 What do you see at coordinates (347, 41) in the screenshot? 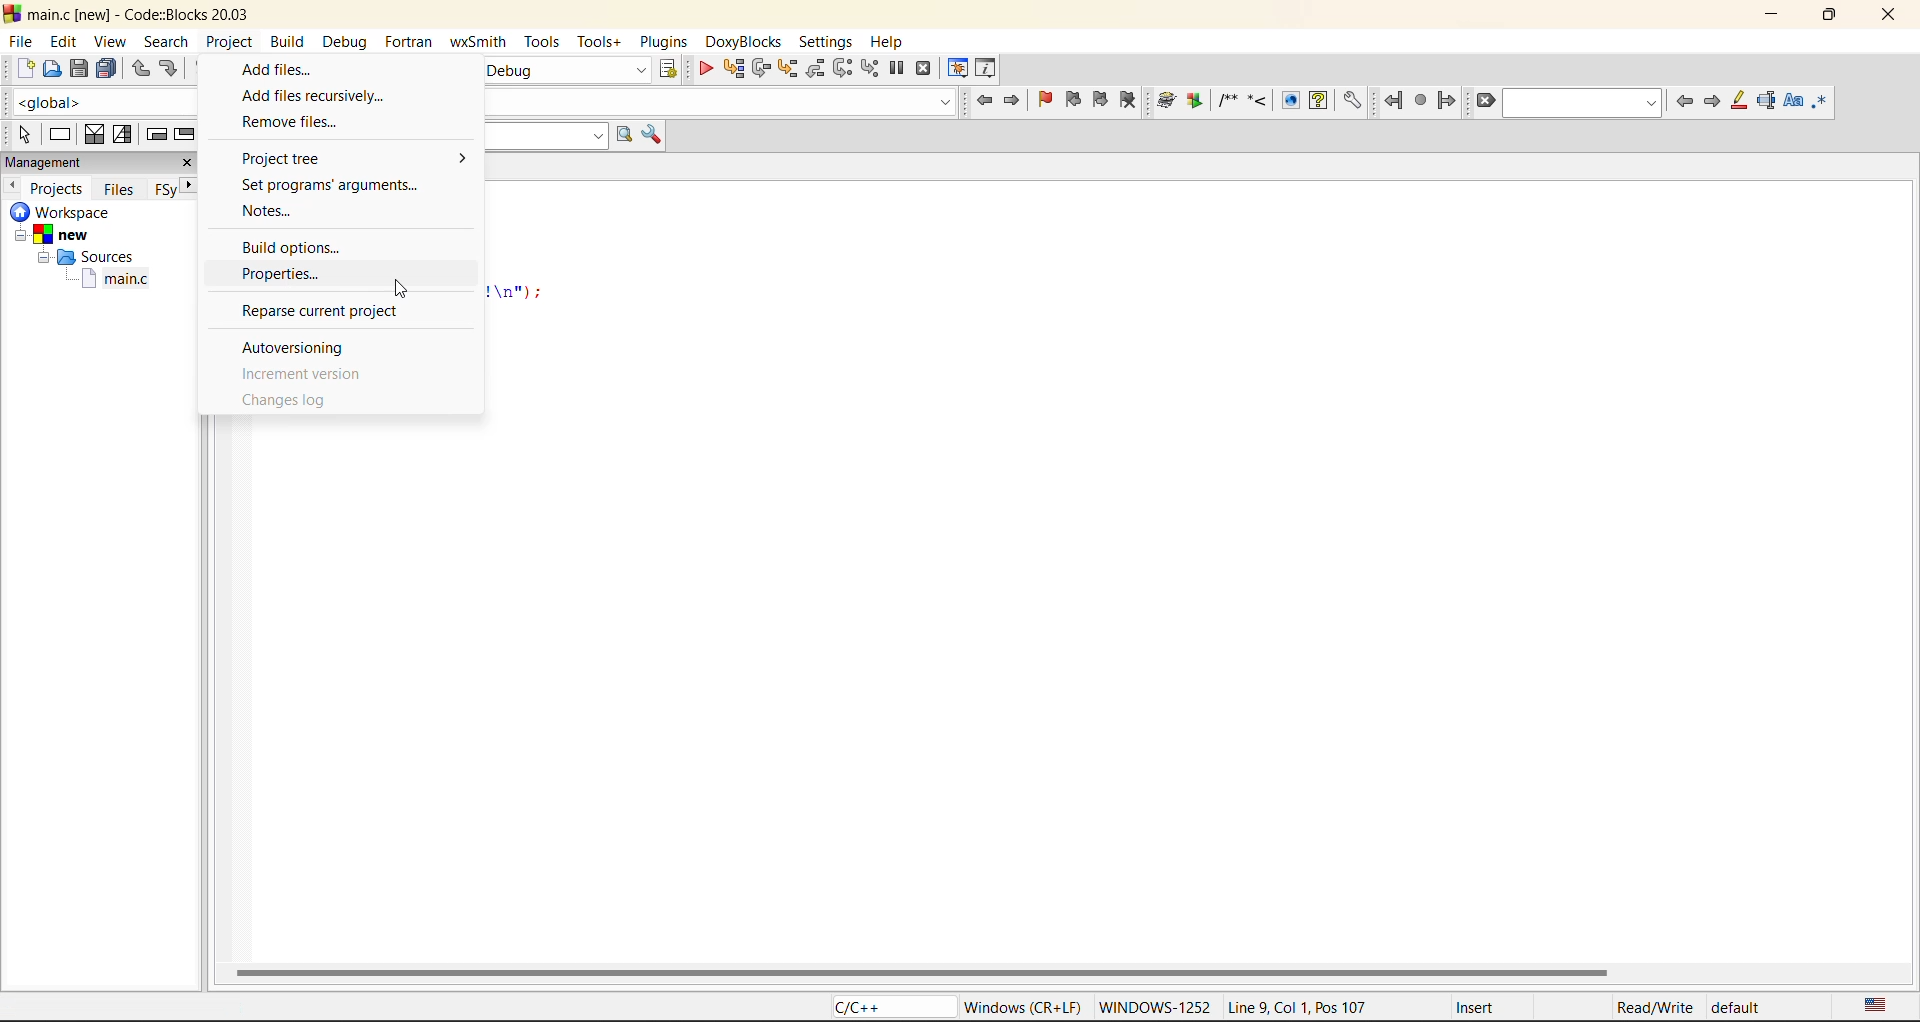
I see `debug` at bounding box center [347, 41].